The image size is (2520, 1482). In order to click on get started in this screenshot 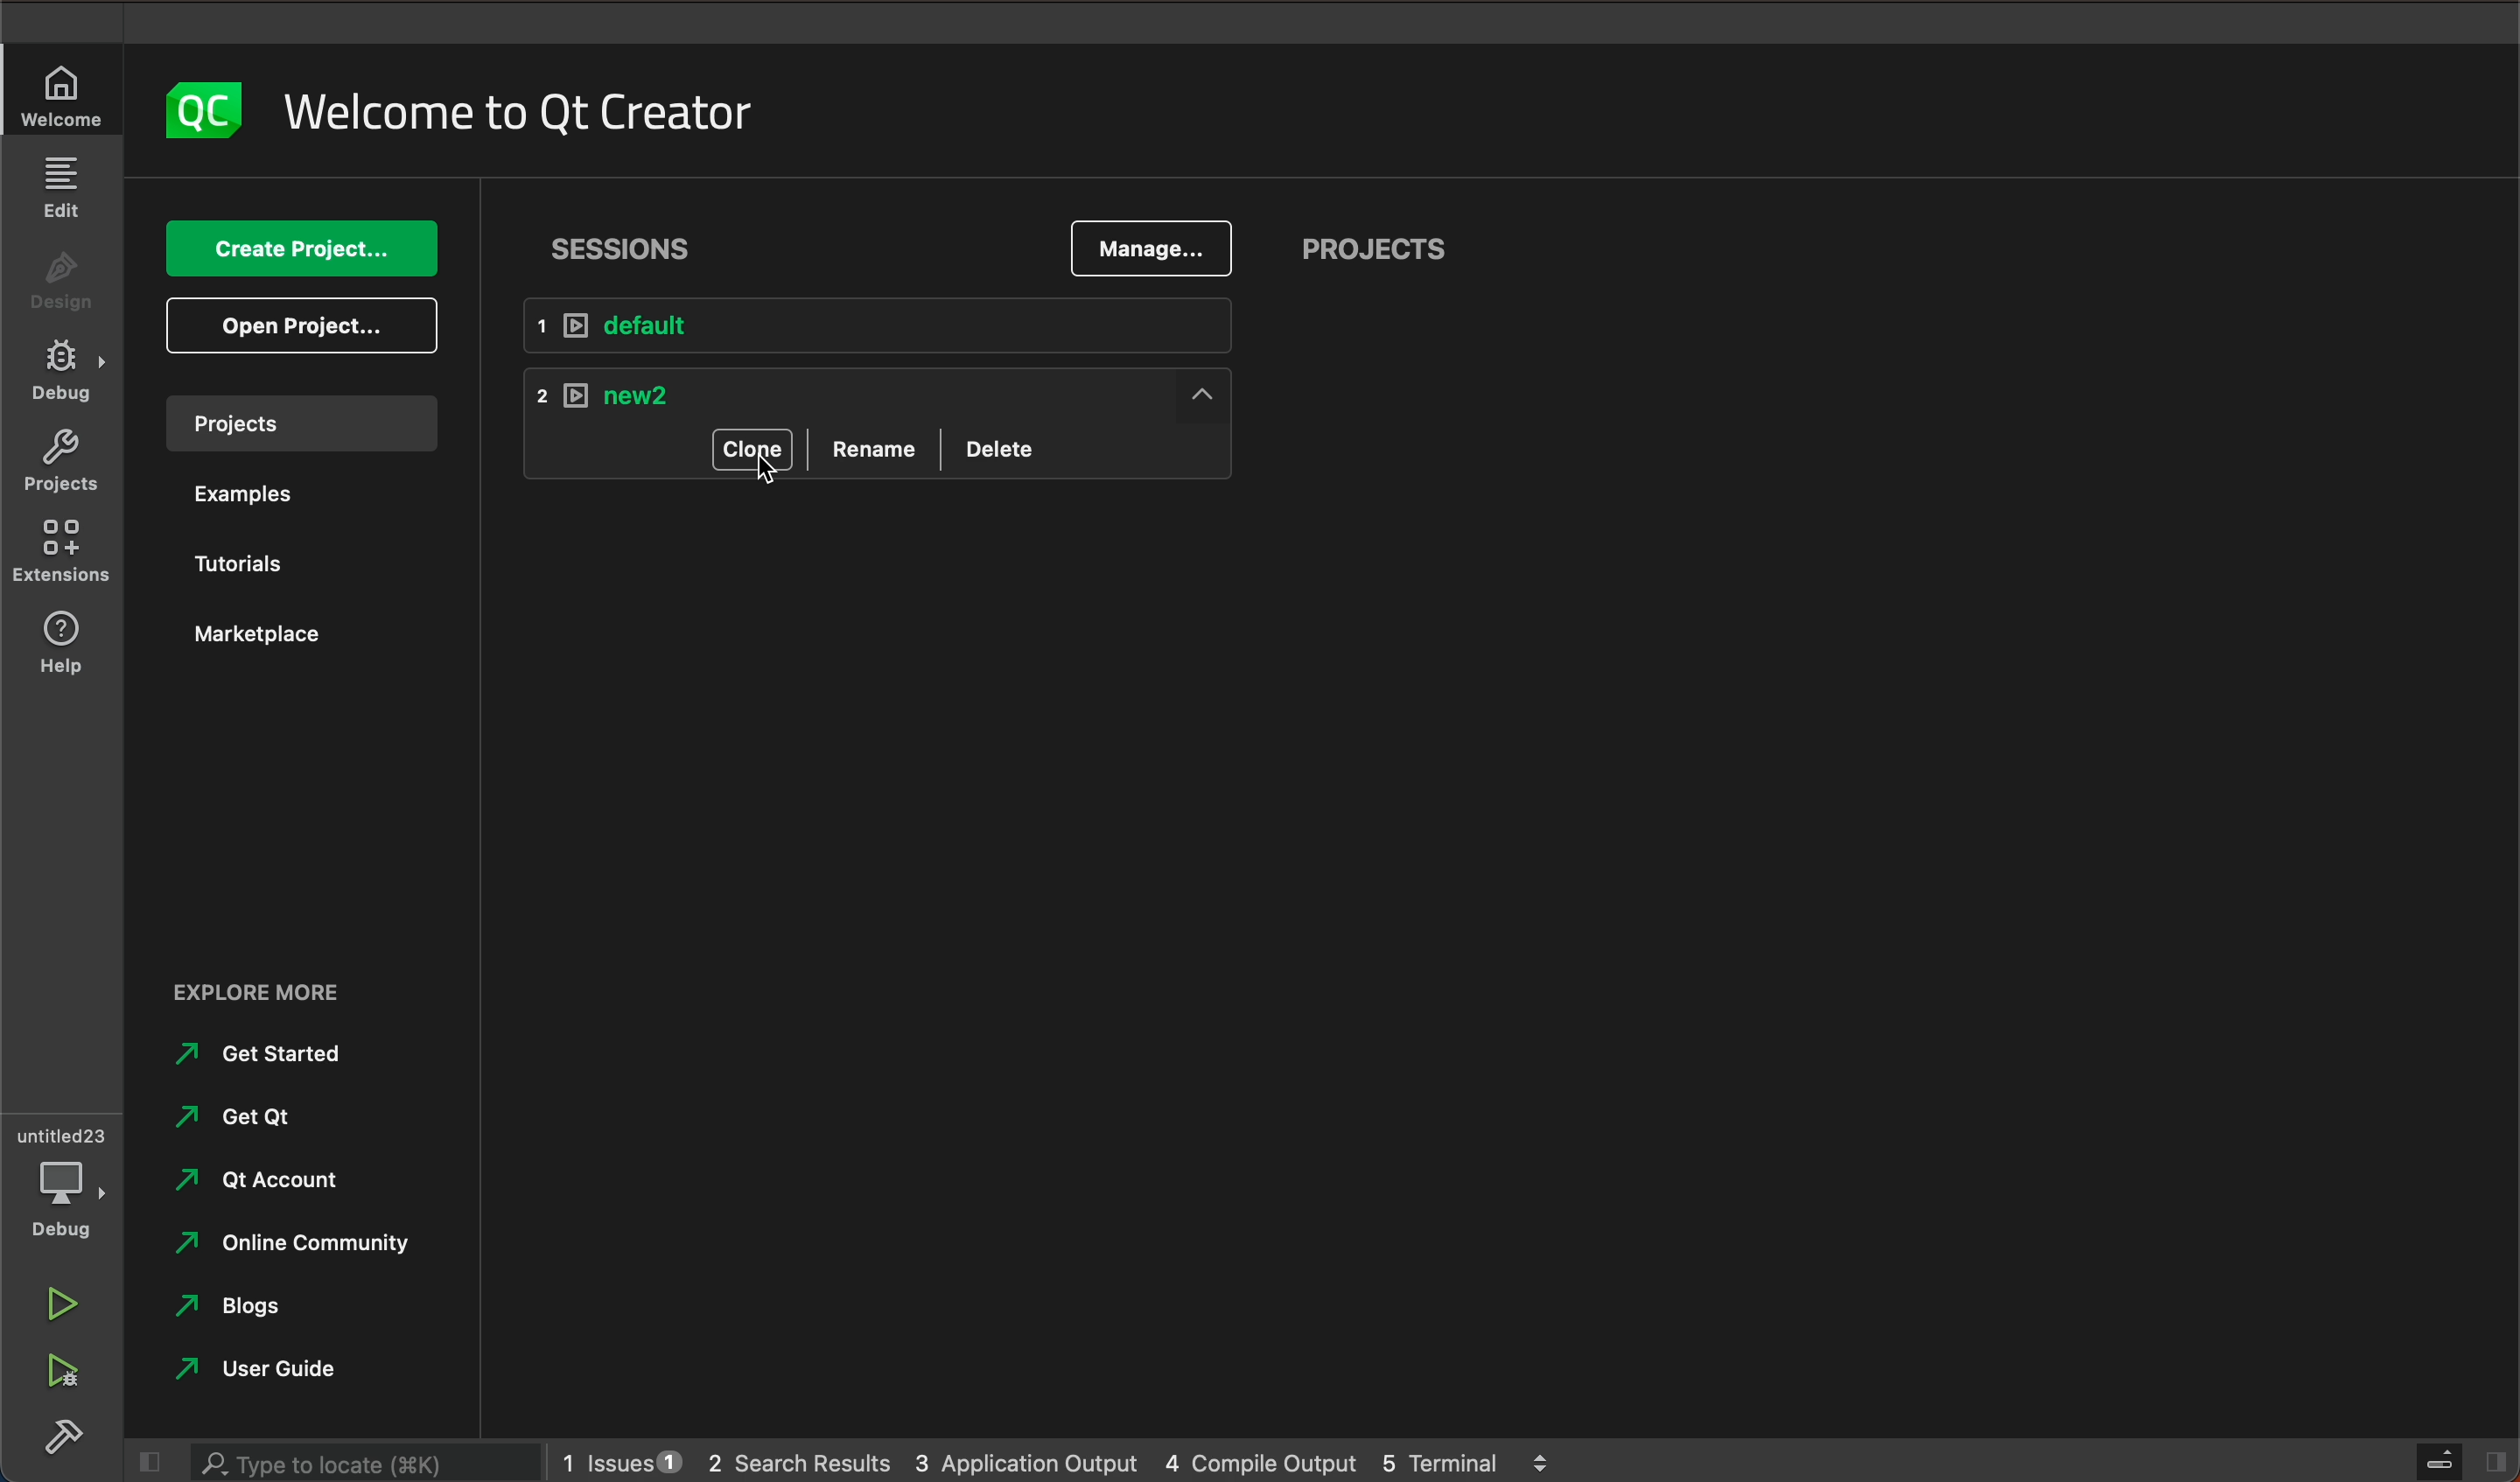, I will do `click(256, 1055)`.